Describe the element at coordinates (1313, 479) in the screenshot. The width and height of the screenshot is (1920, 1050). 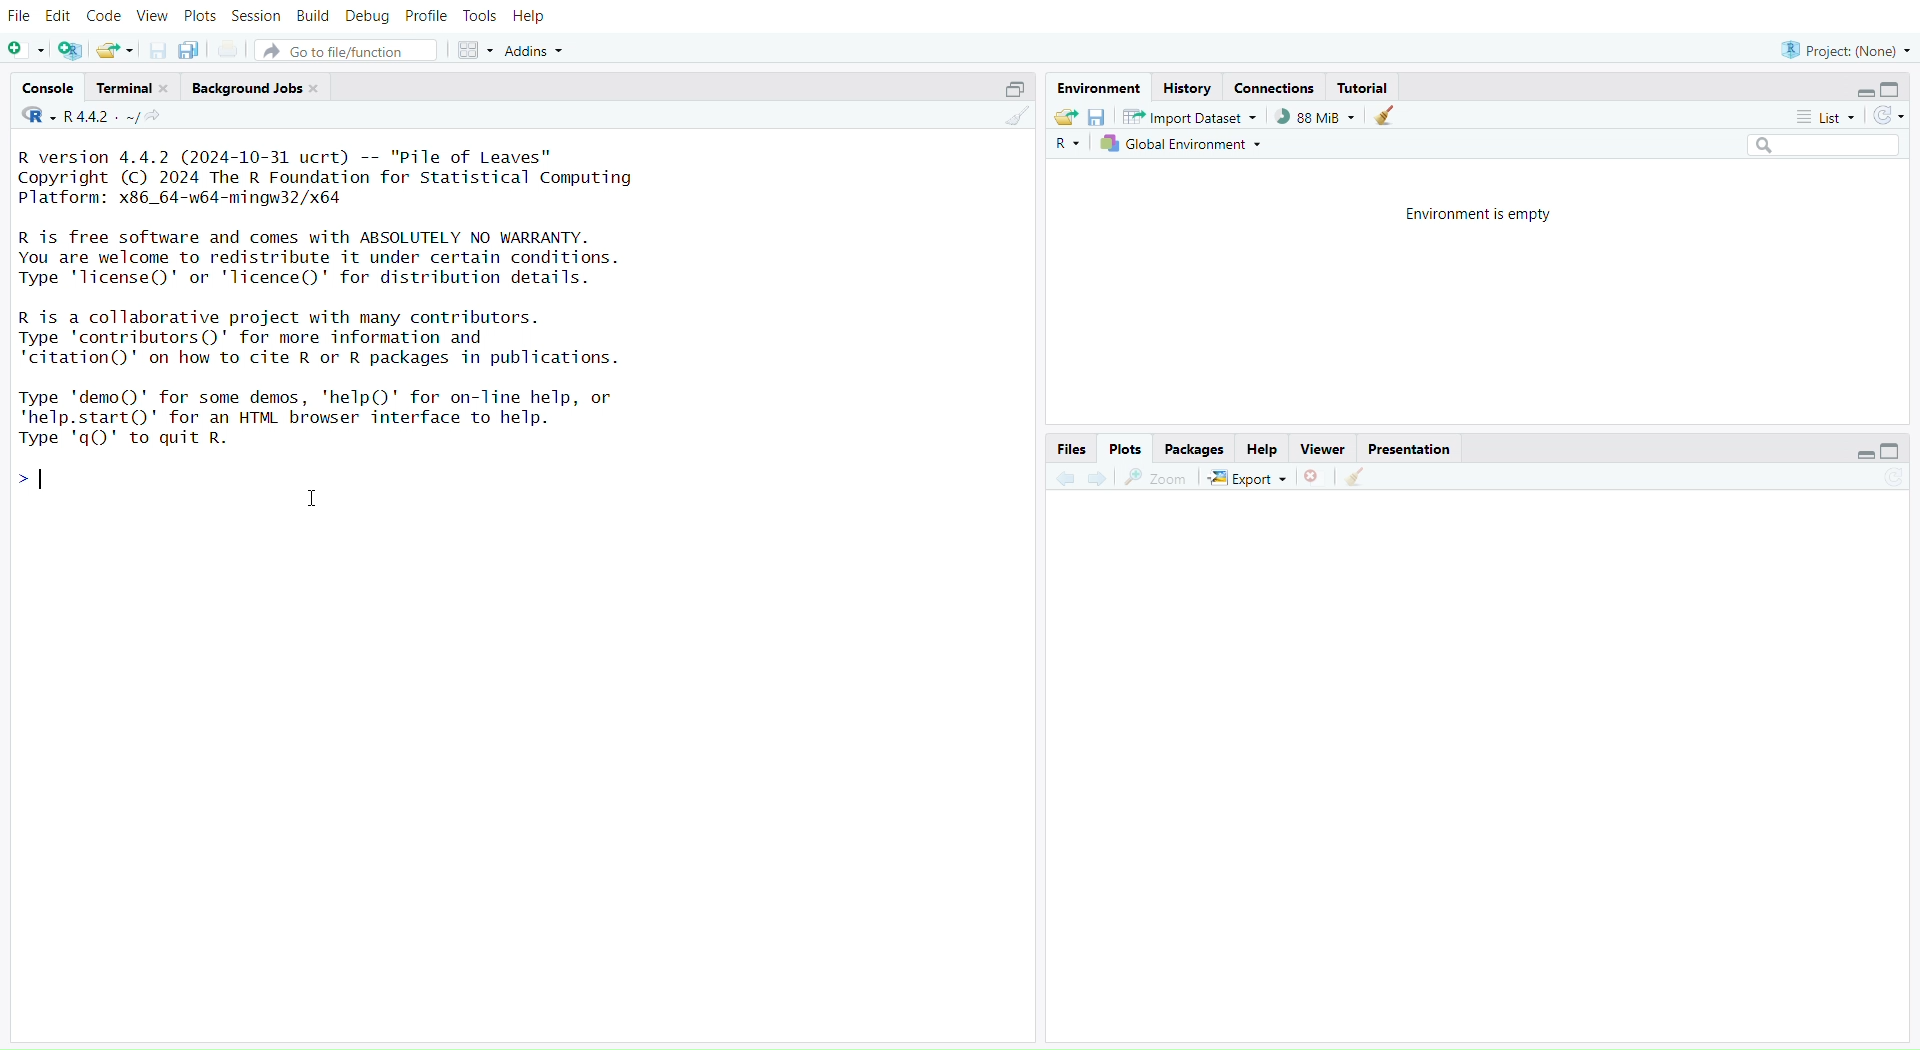
I see `remove the current plot` at that location.